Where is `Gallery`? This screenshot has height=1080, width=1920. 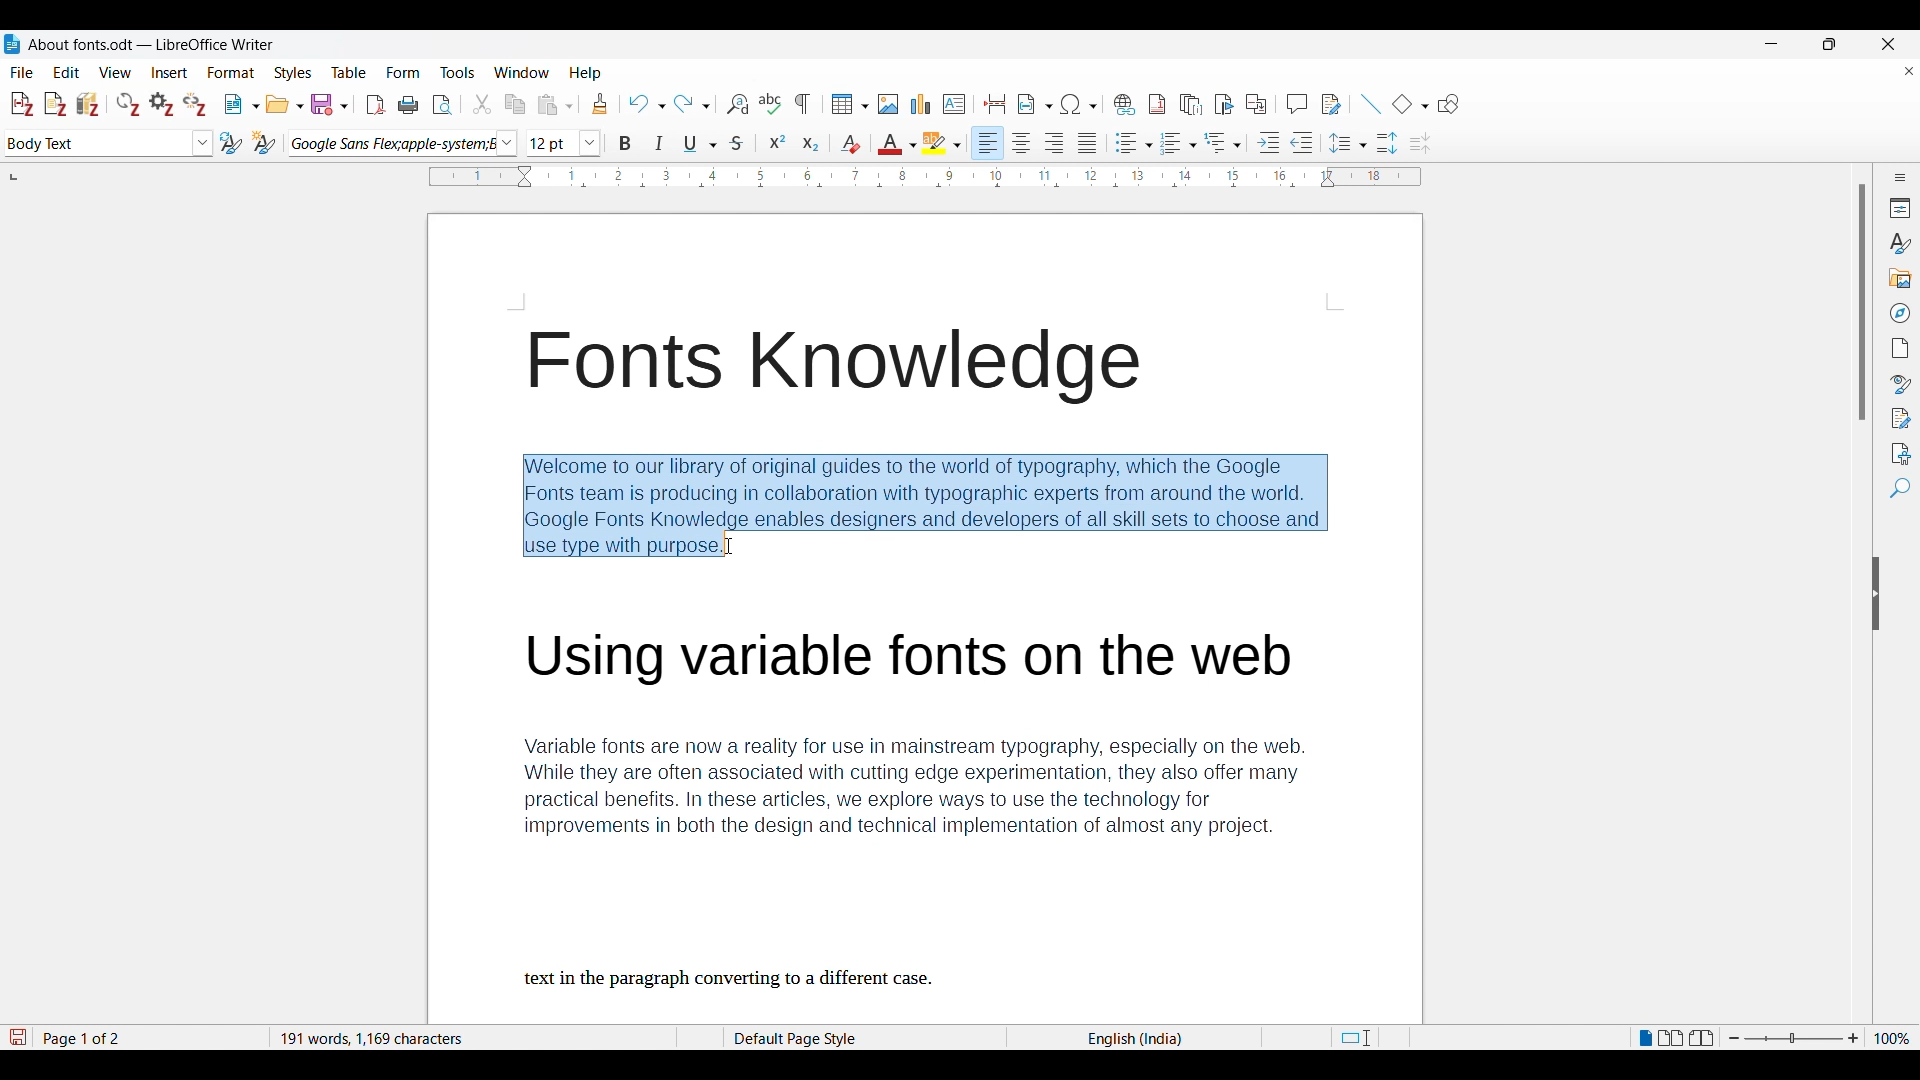 Gallery is located at coordinates (1901, 279).